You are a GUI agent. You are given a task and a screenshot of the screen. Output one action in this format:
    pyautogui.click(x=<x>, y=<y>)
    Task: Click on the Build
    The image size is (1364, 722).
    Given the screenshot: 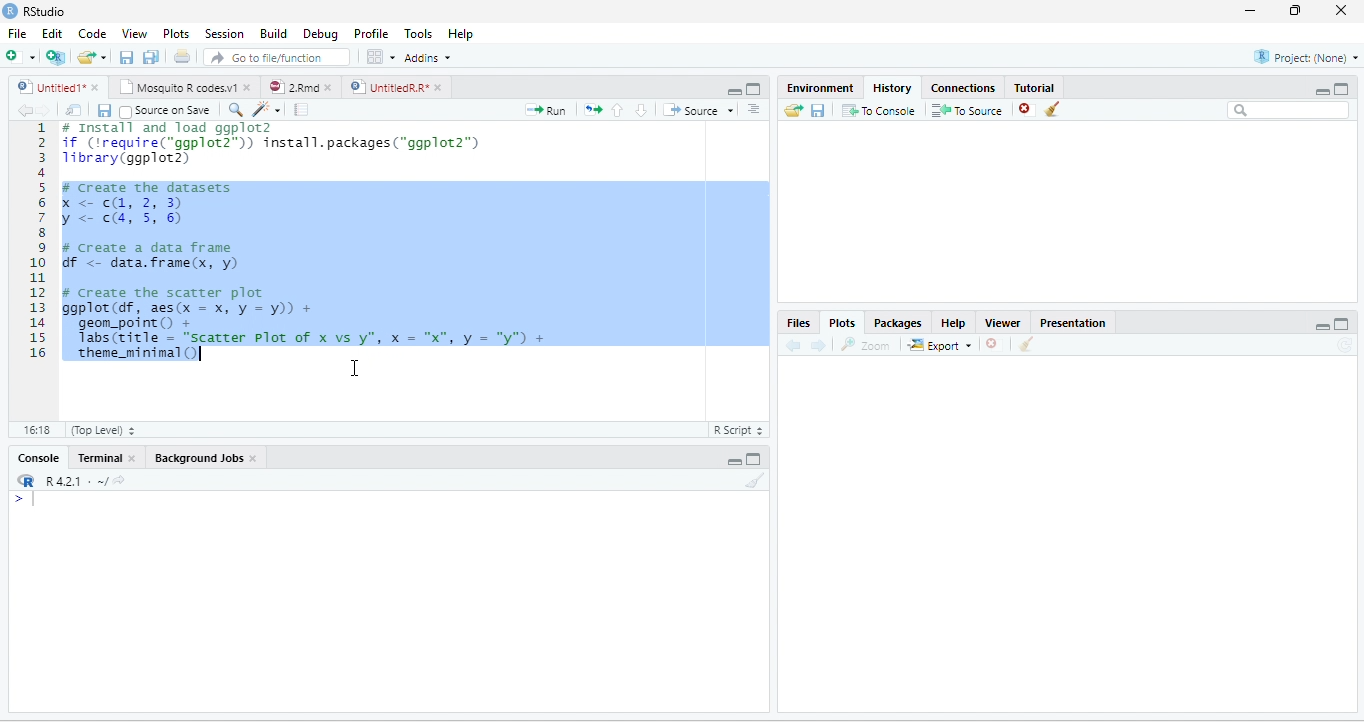 What is the action you would take?
    pyautogui.click(x=272, y=32)
    